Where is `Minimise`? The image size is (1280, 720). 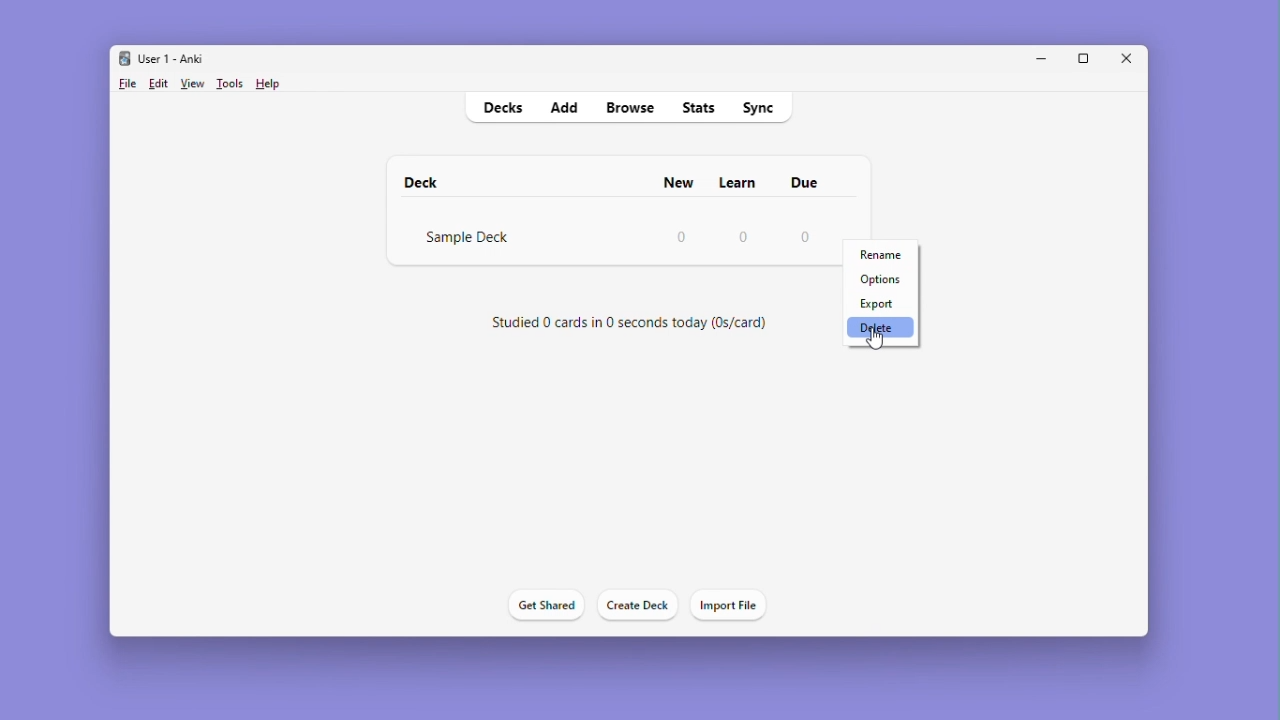
Minimise is located at coordinates (1042, 58).